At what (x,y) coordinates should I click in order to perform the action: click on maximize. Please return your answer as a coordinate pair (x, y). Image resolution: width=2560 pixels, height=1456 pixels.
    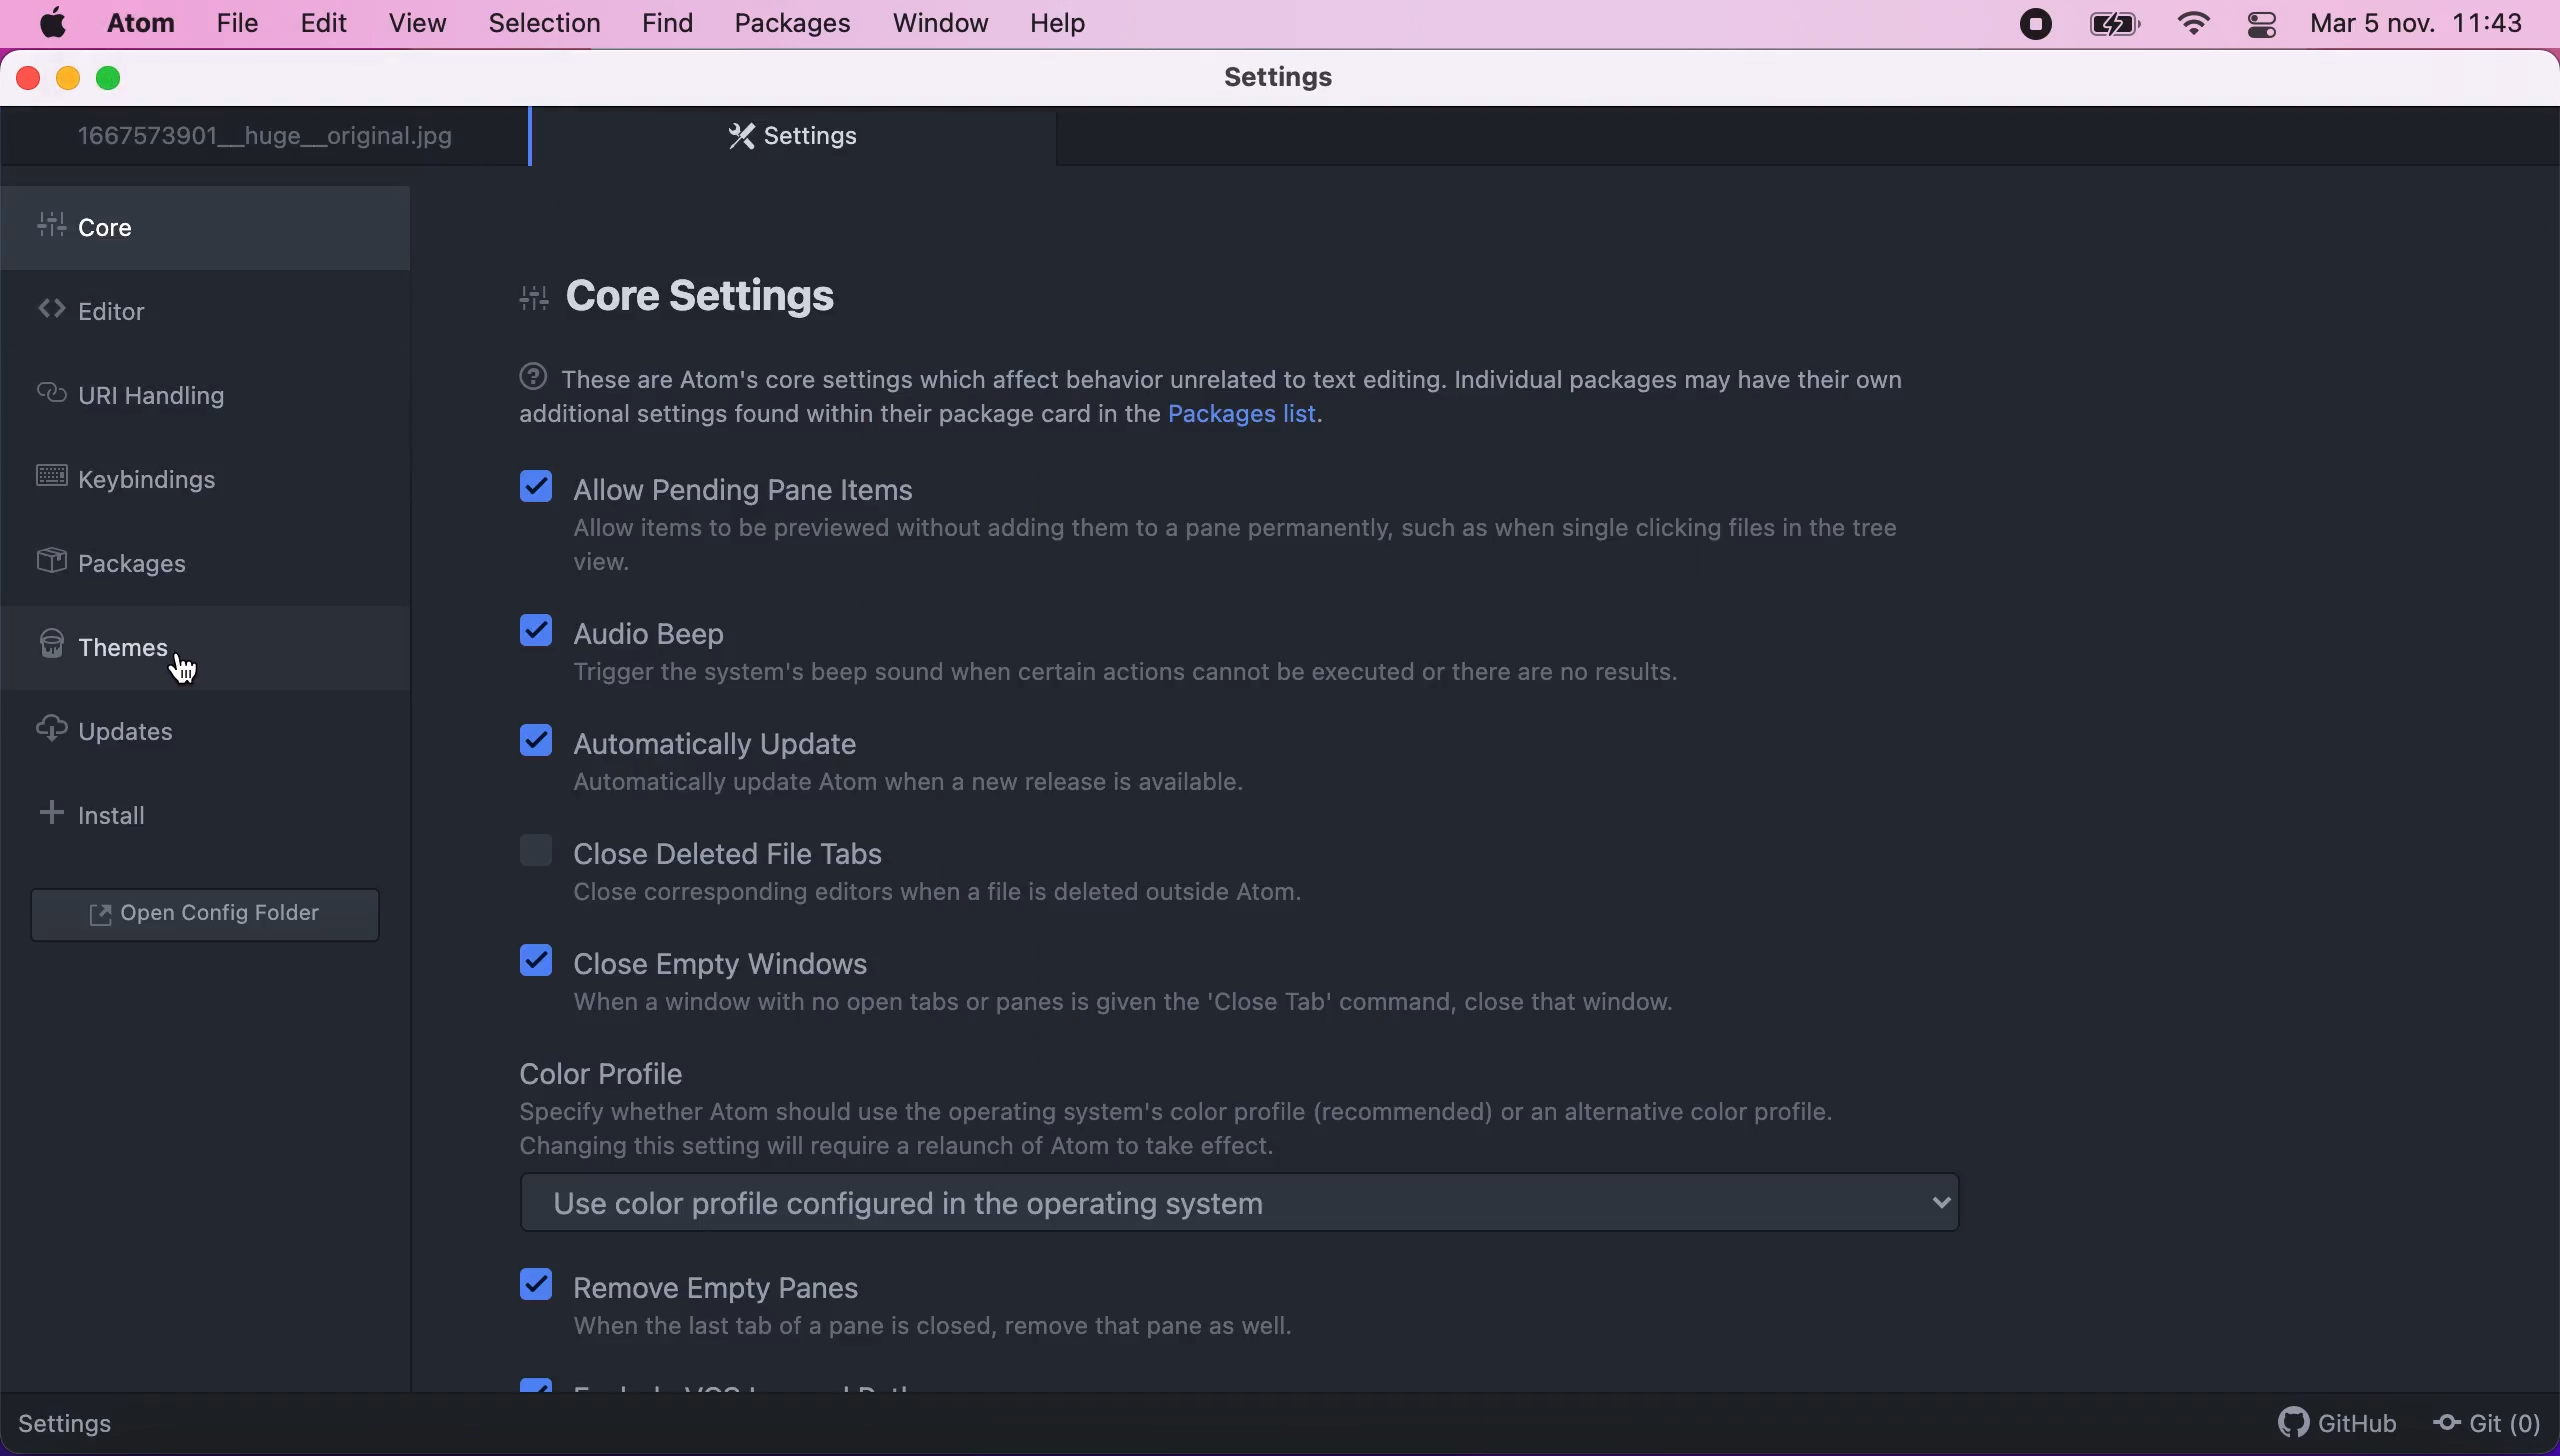
    Looking at the image, I should click on (128, 79).